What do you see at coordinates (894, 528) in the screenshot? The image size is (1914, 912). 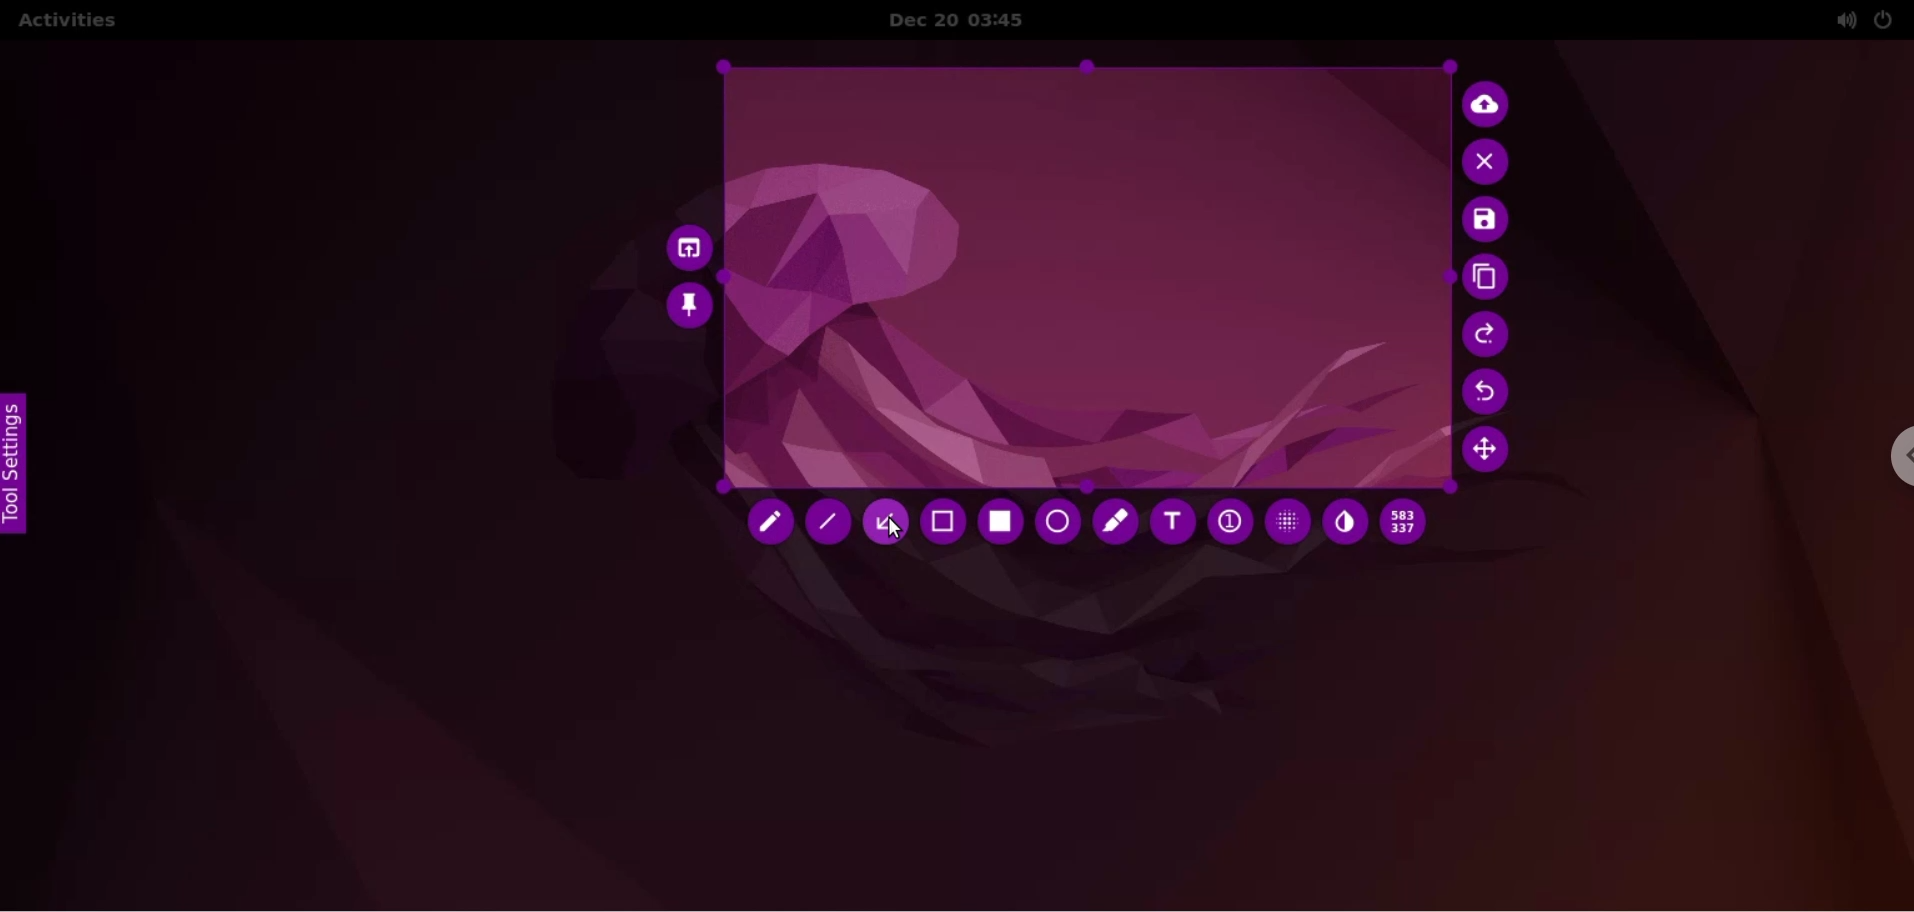 I see `cursor` at bounding box center [894, 528].